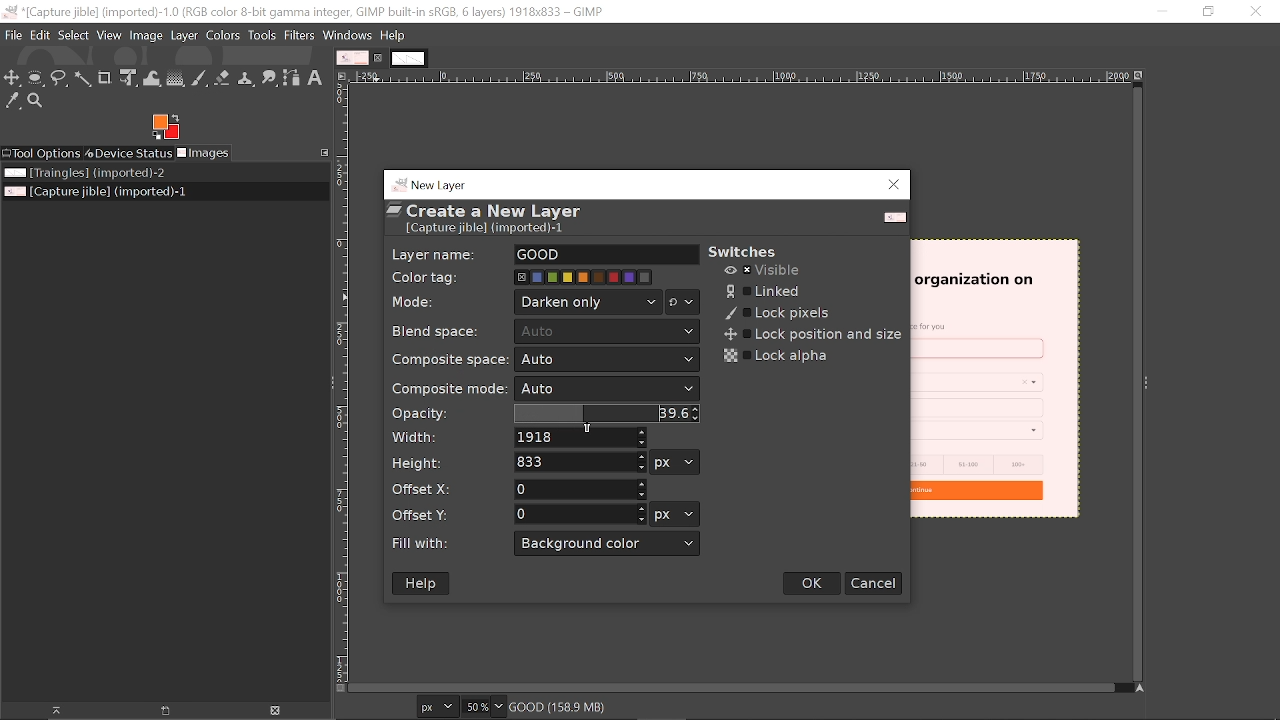  I want to click on Auto v, so click(608, 333).